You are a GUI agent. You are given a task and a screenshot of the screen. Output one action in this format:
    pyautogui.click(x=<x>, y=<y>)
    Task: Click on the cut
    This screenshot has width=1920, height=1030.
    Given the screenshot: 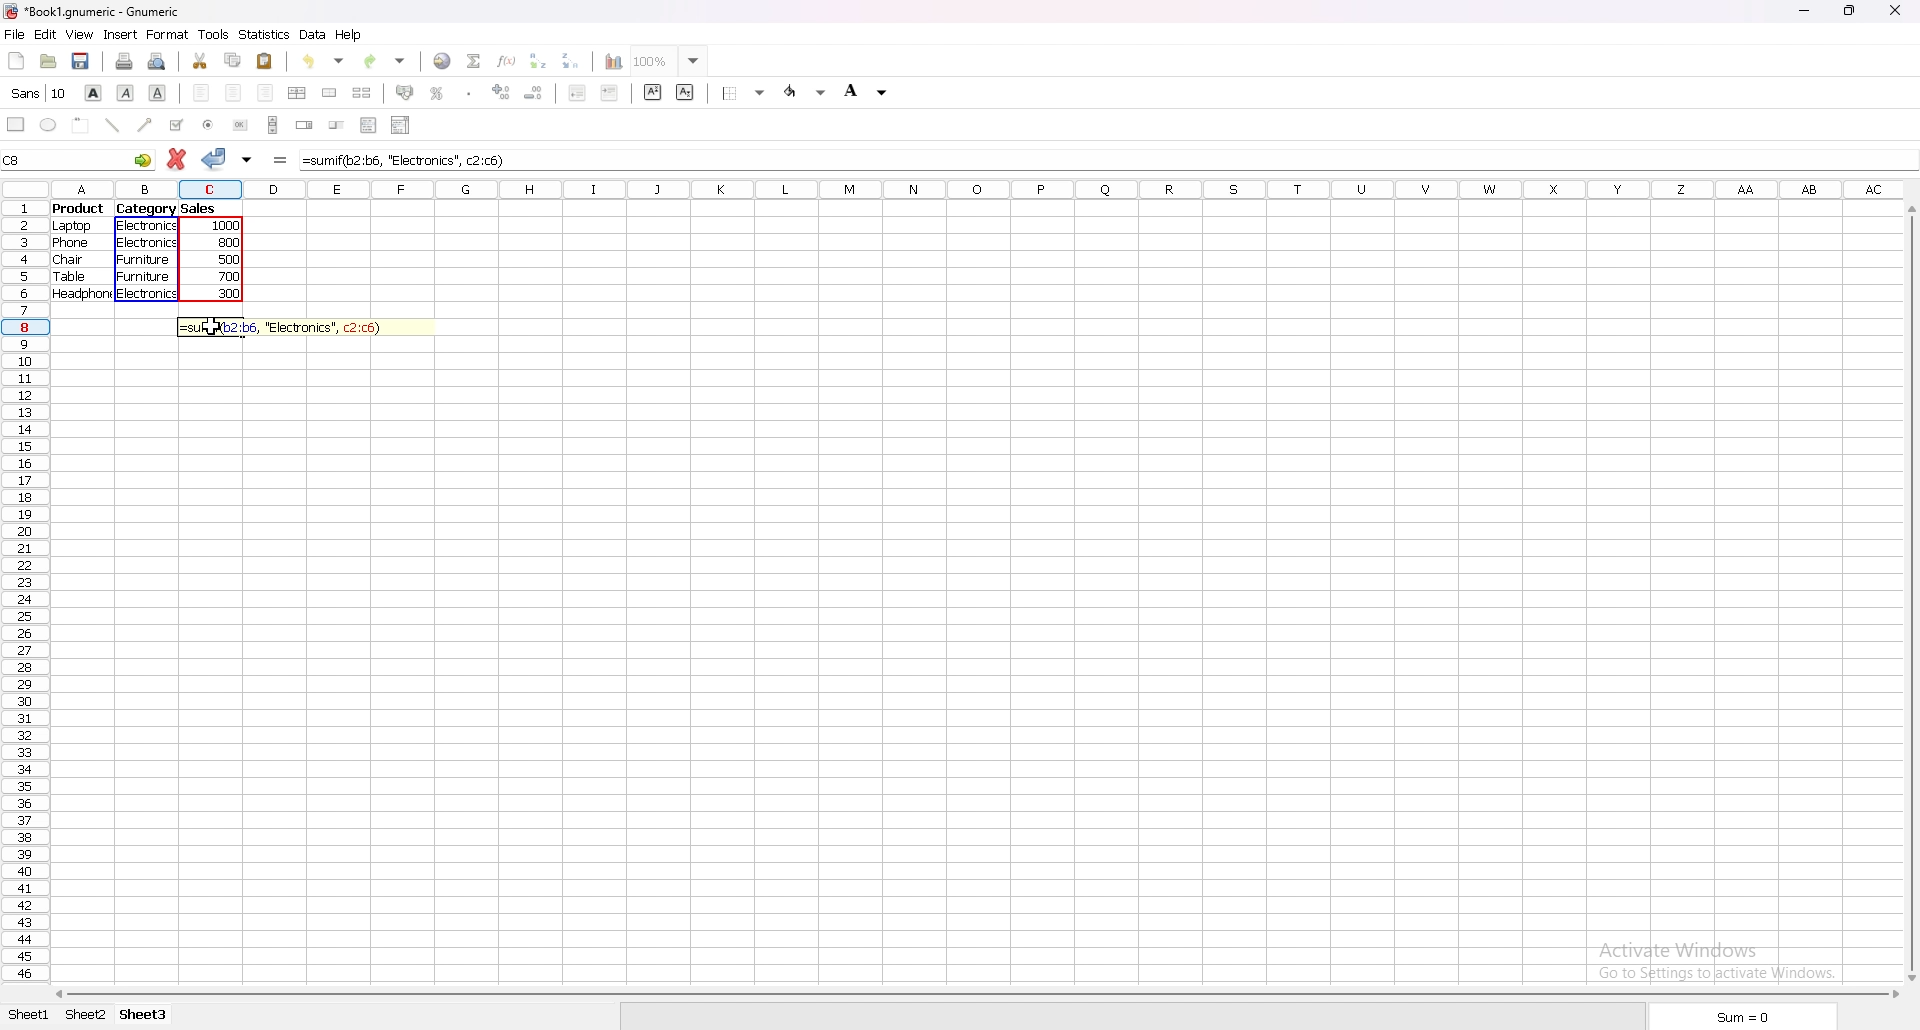 What is the action you would take?
    pyautogui.click(x=202, y=61)
    